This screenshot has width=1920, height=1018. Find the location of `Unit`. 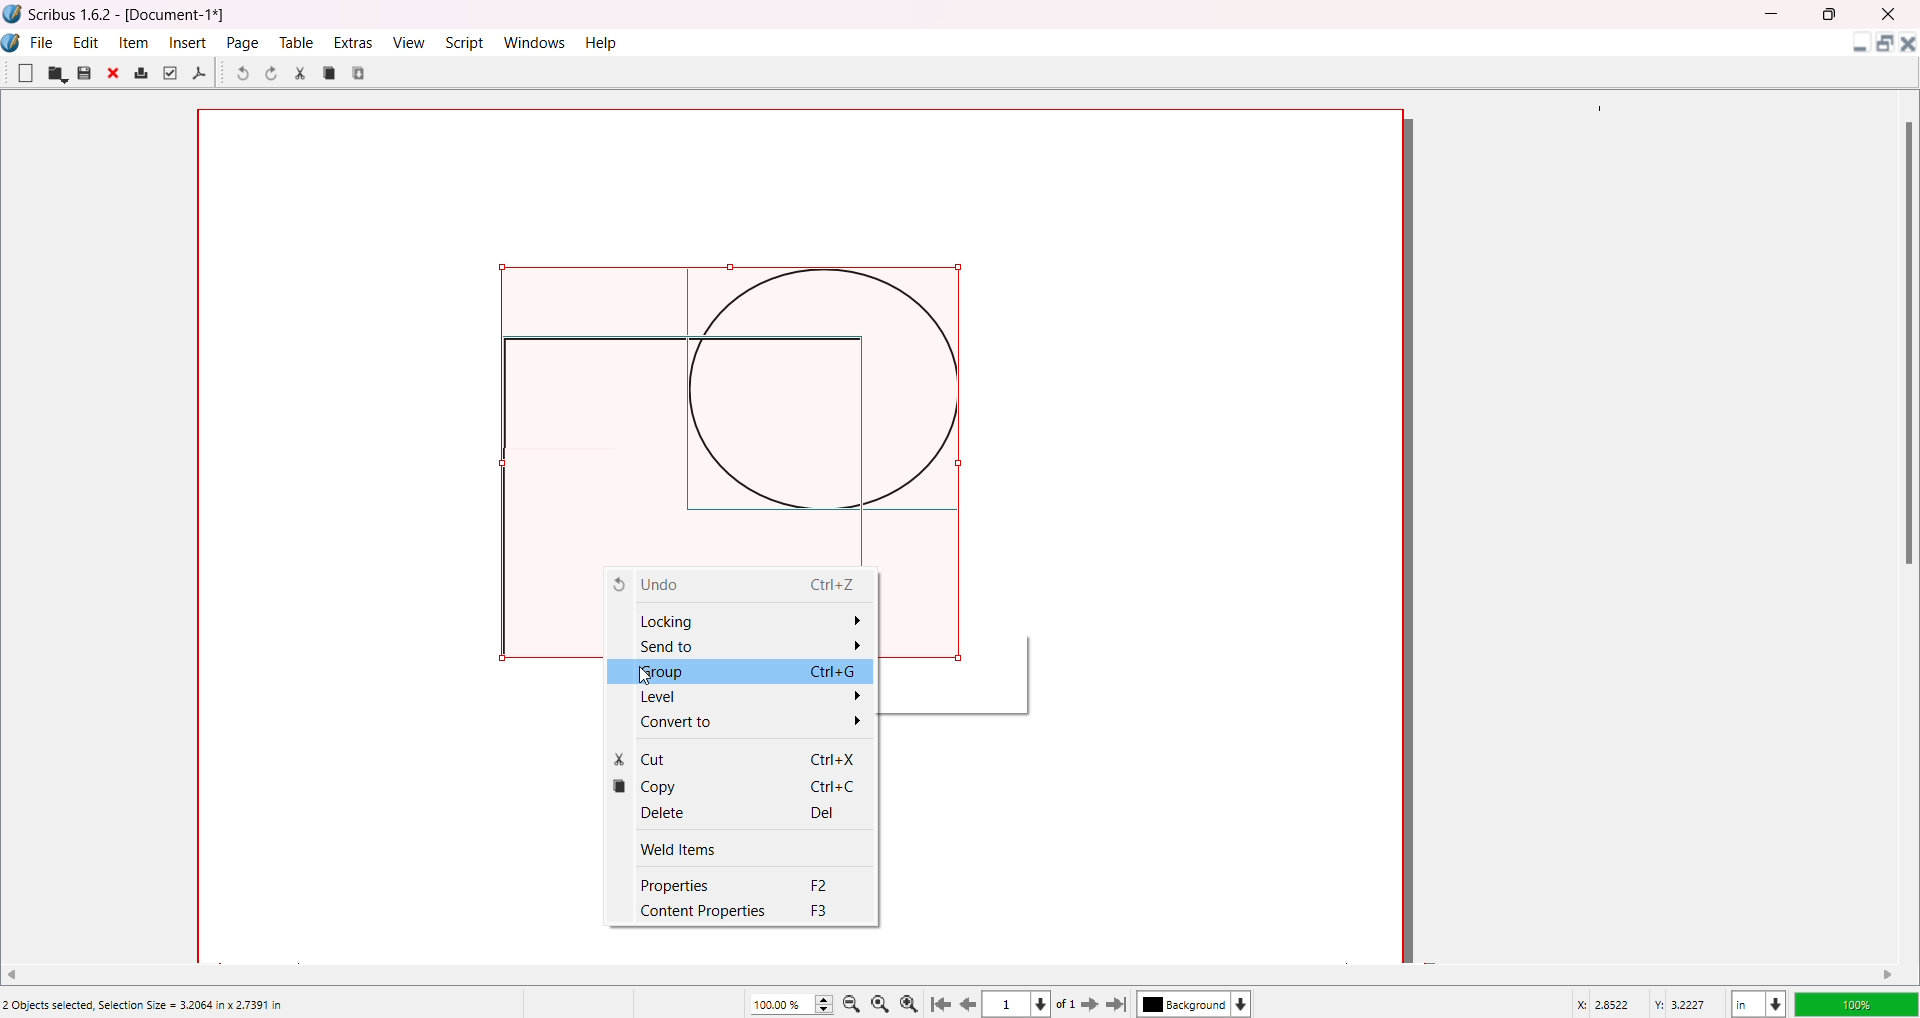

Unit is located at coordinates (1757, 1001).